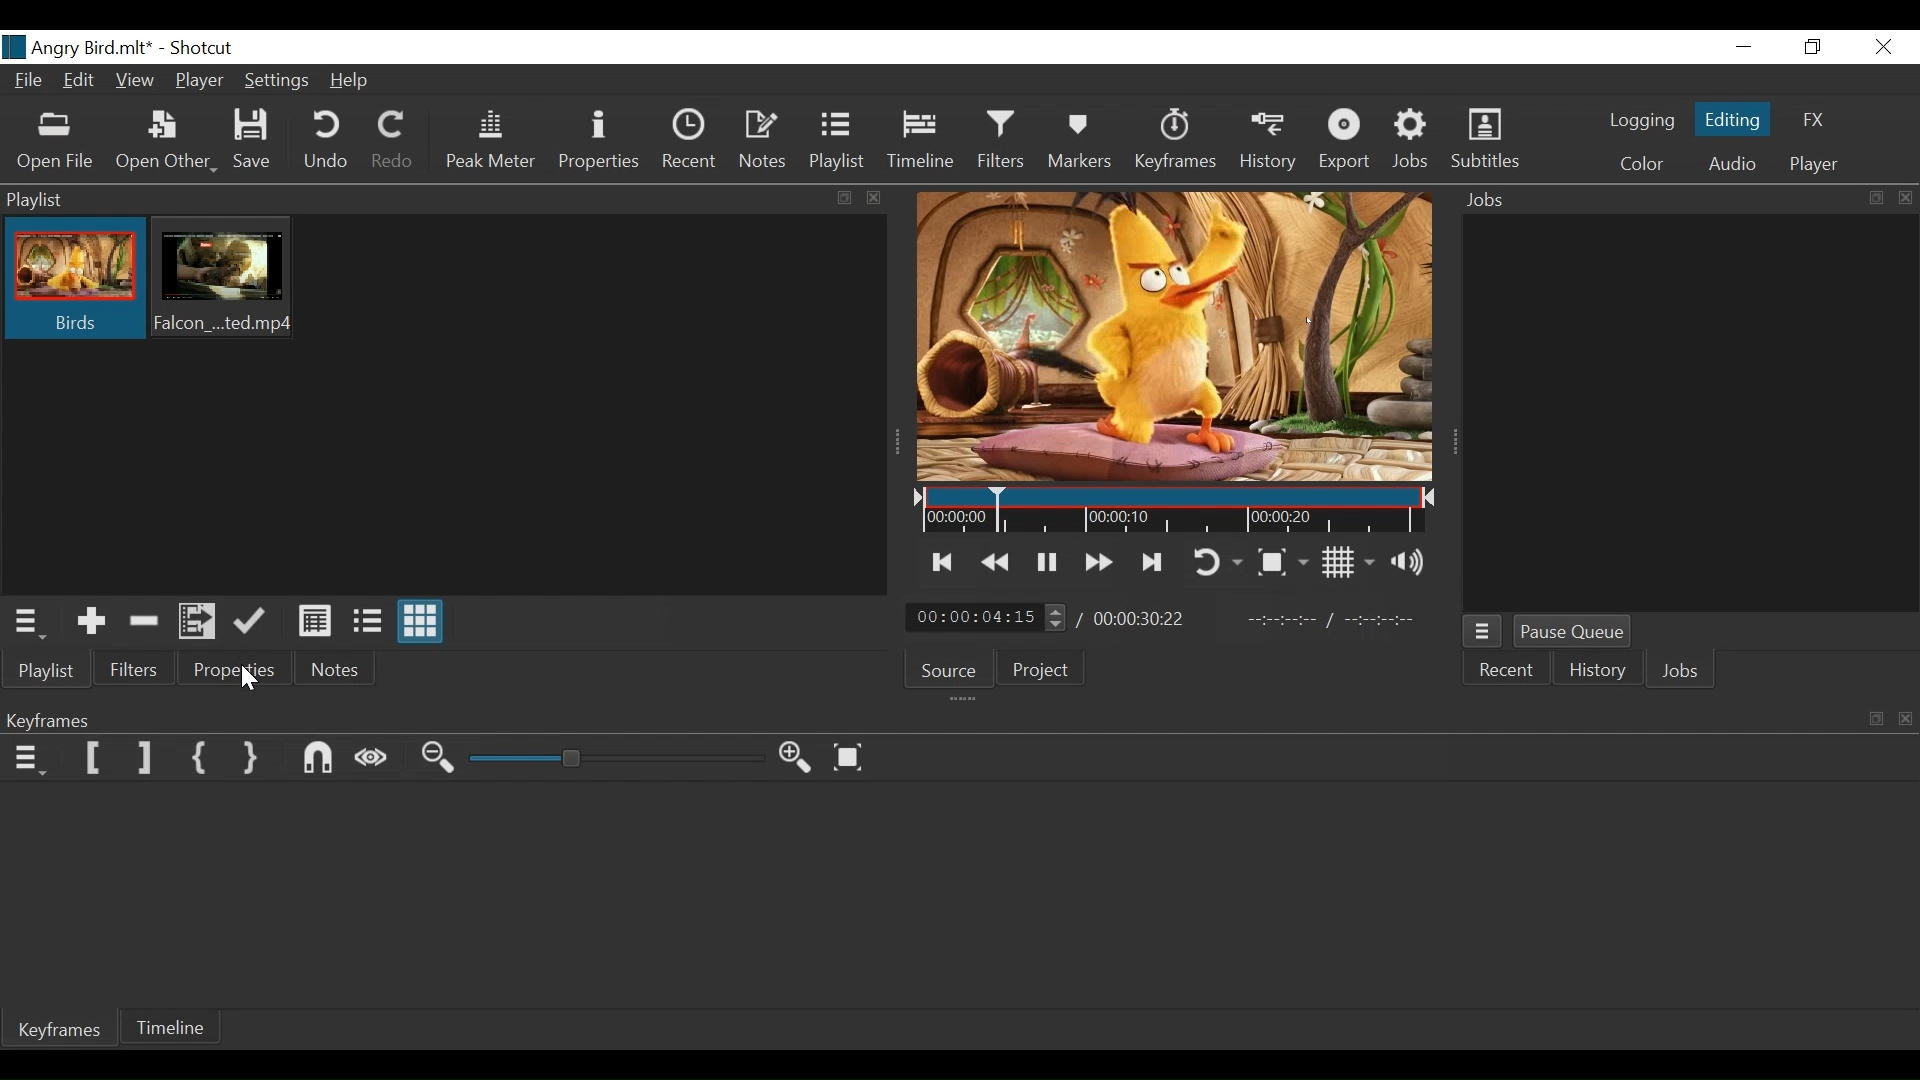 This screenshot has height=1080, width=1920. What do you see at coordinates (1575, 631) in the screenshot?
I see `Pause Queue` at bounding box center [1575, 631].